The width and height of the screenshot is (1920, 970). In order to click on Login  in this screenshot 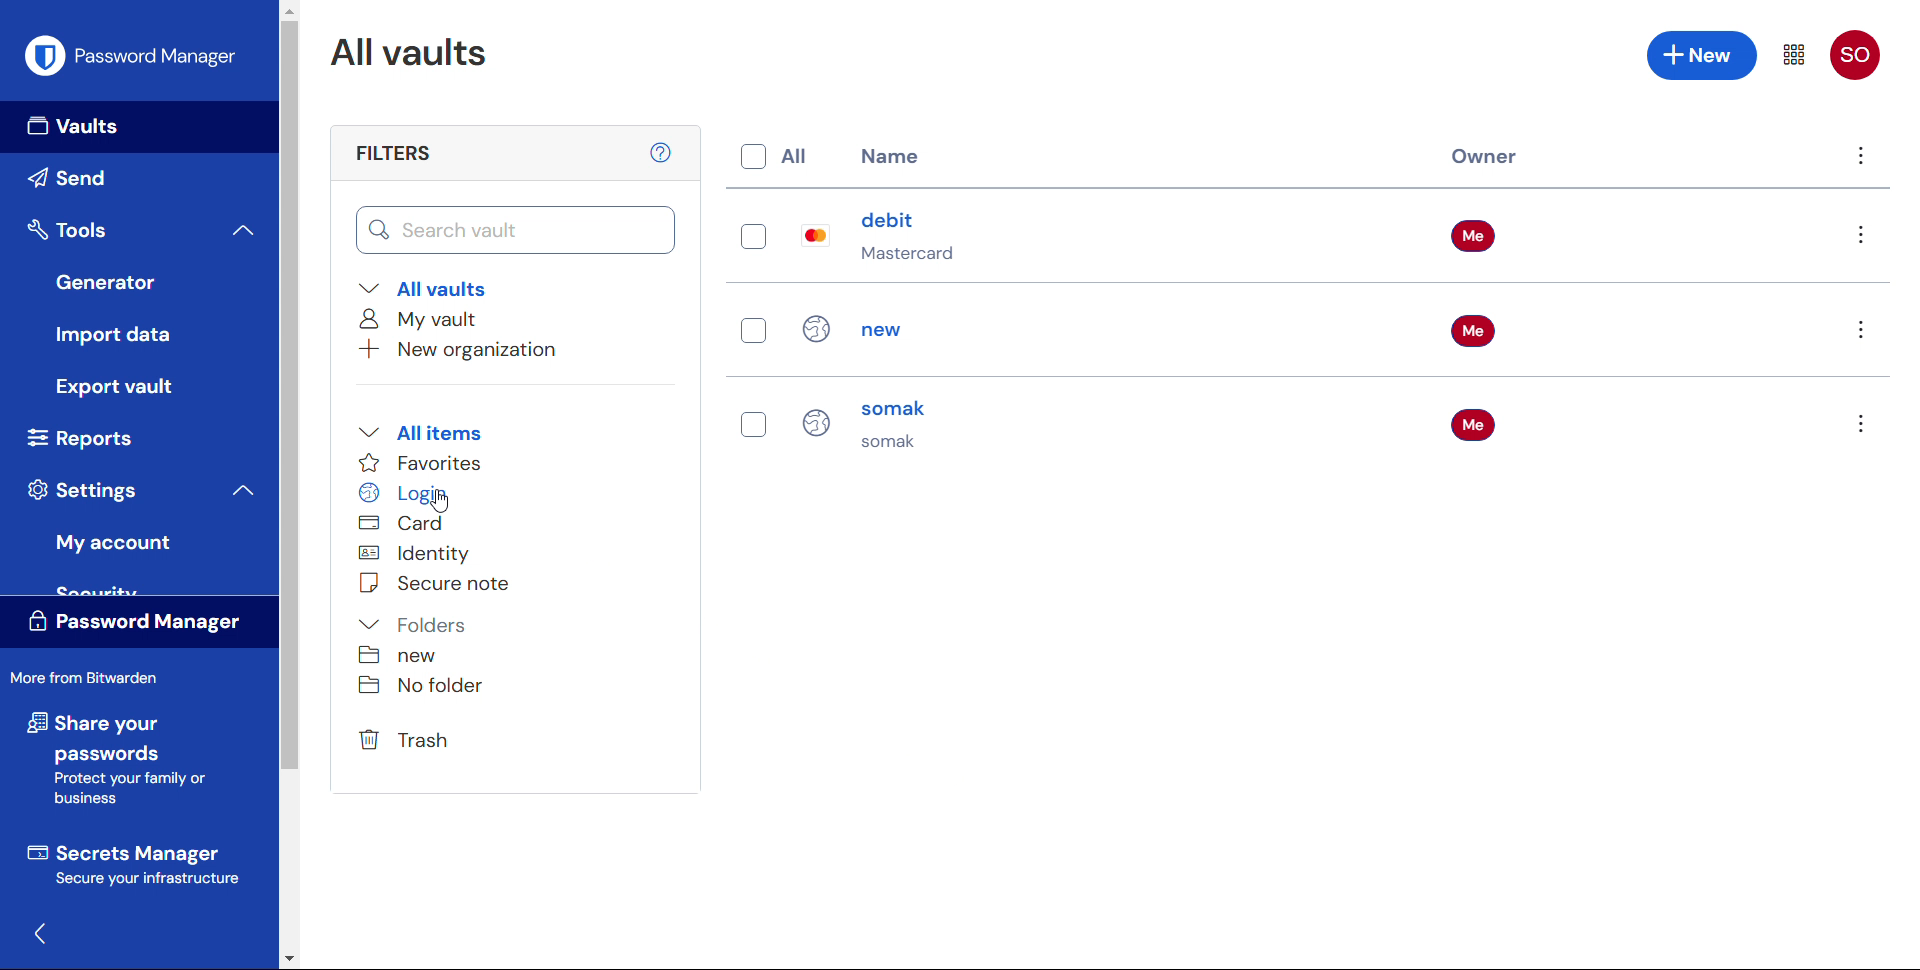, I will do `click(404, 493)`.